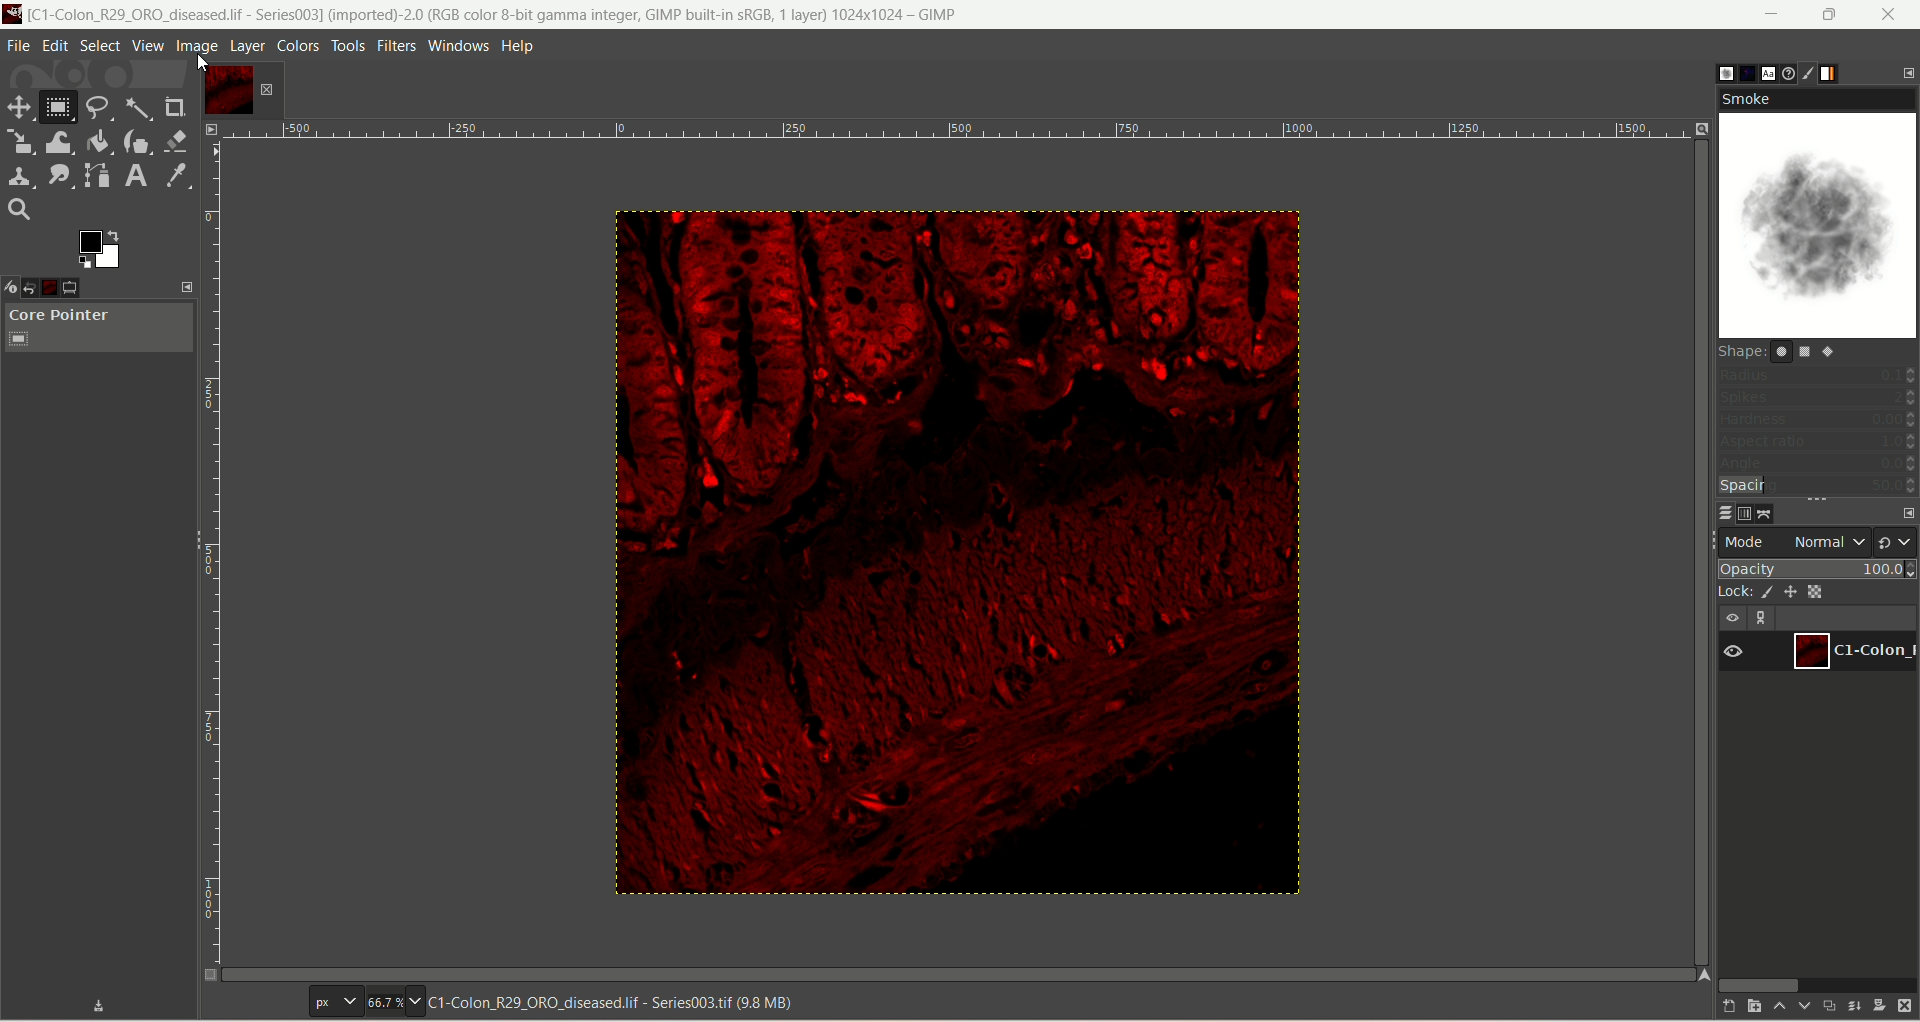  What do you see at coordinates (30, 288) in the screenshot?
I see `undo history` at bounding box center [30, 288].